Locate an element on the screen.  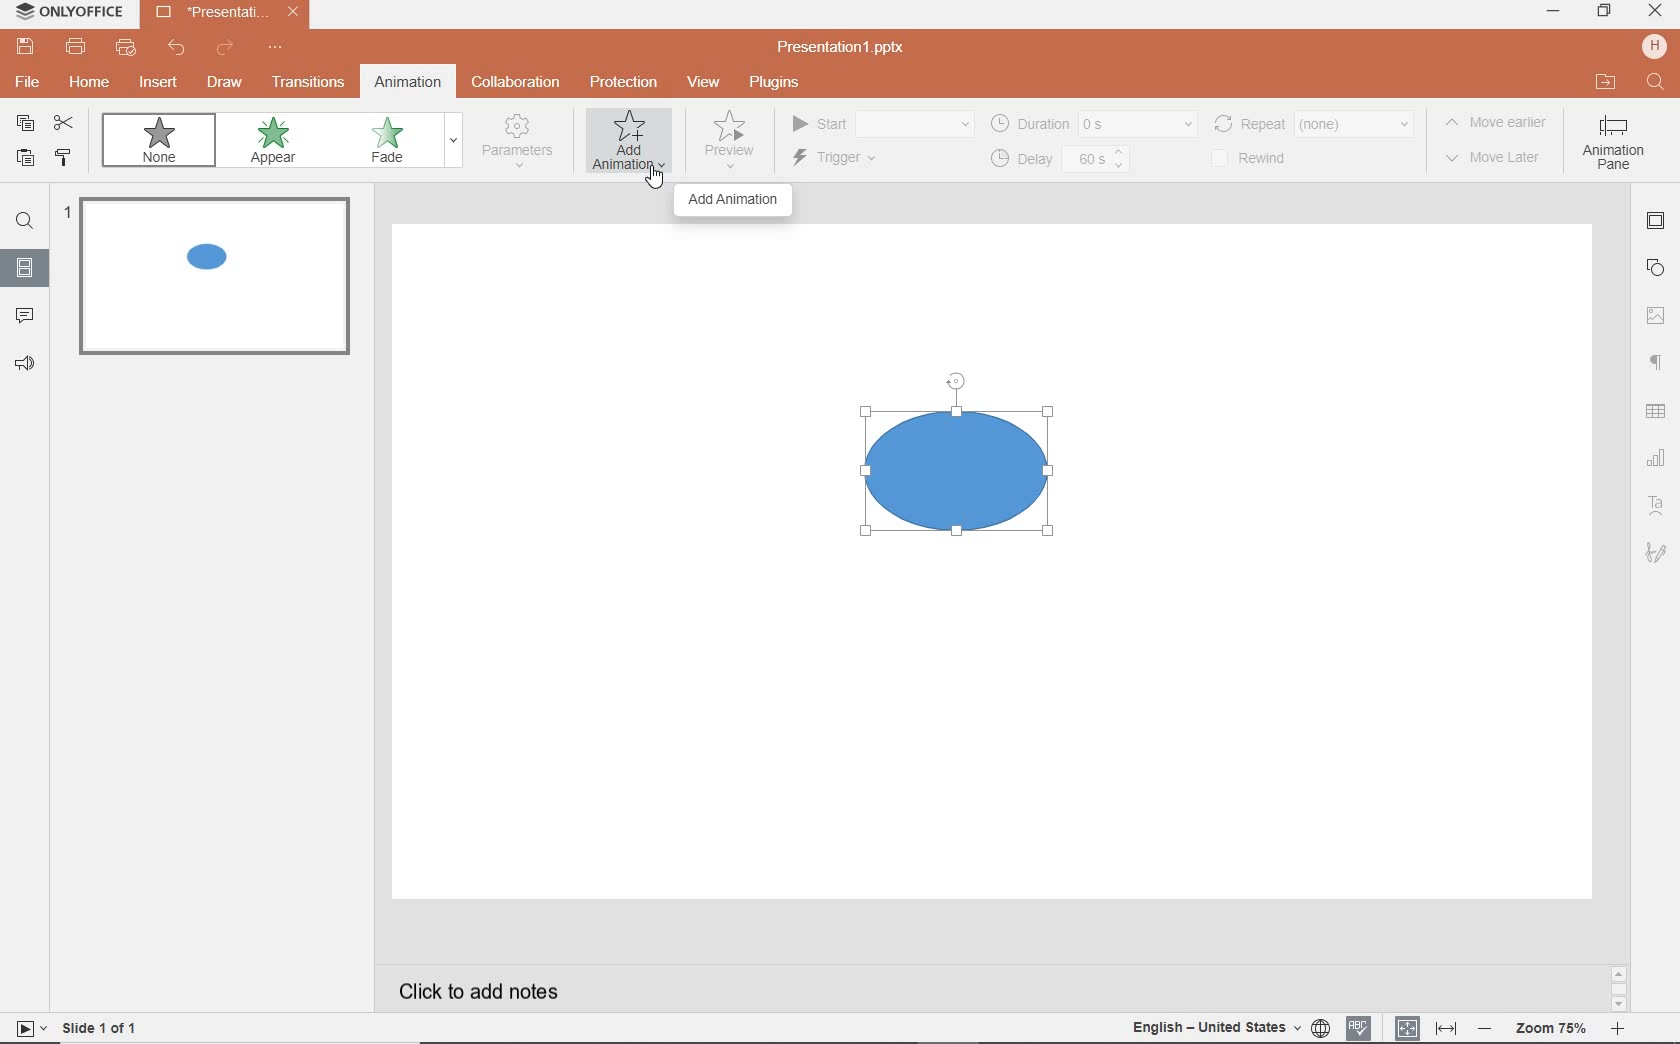
collaboration is located at coordinates (518, 83).